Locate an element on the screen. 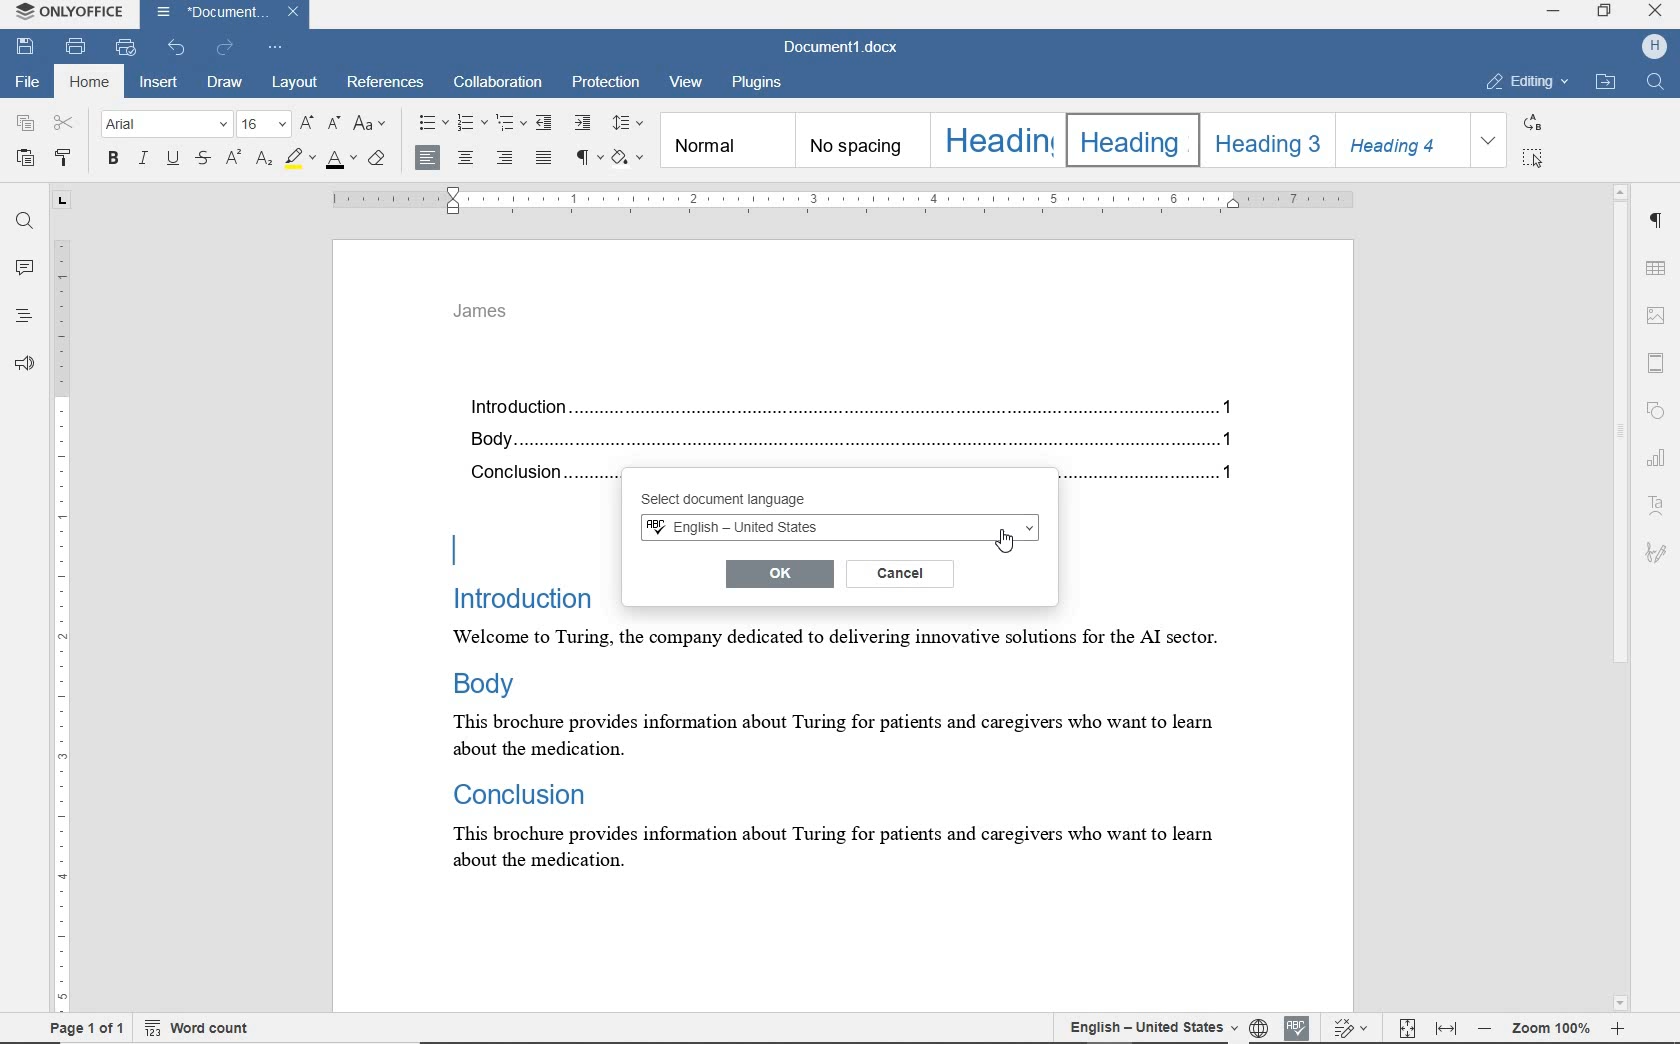 This screenshot has height=1044, width=1680. paste is located at coordinates (23, 157).